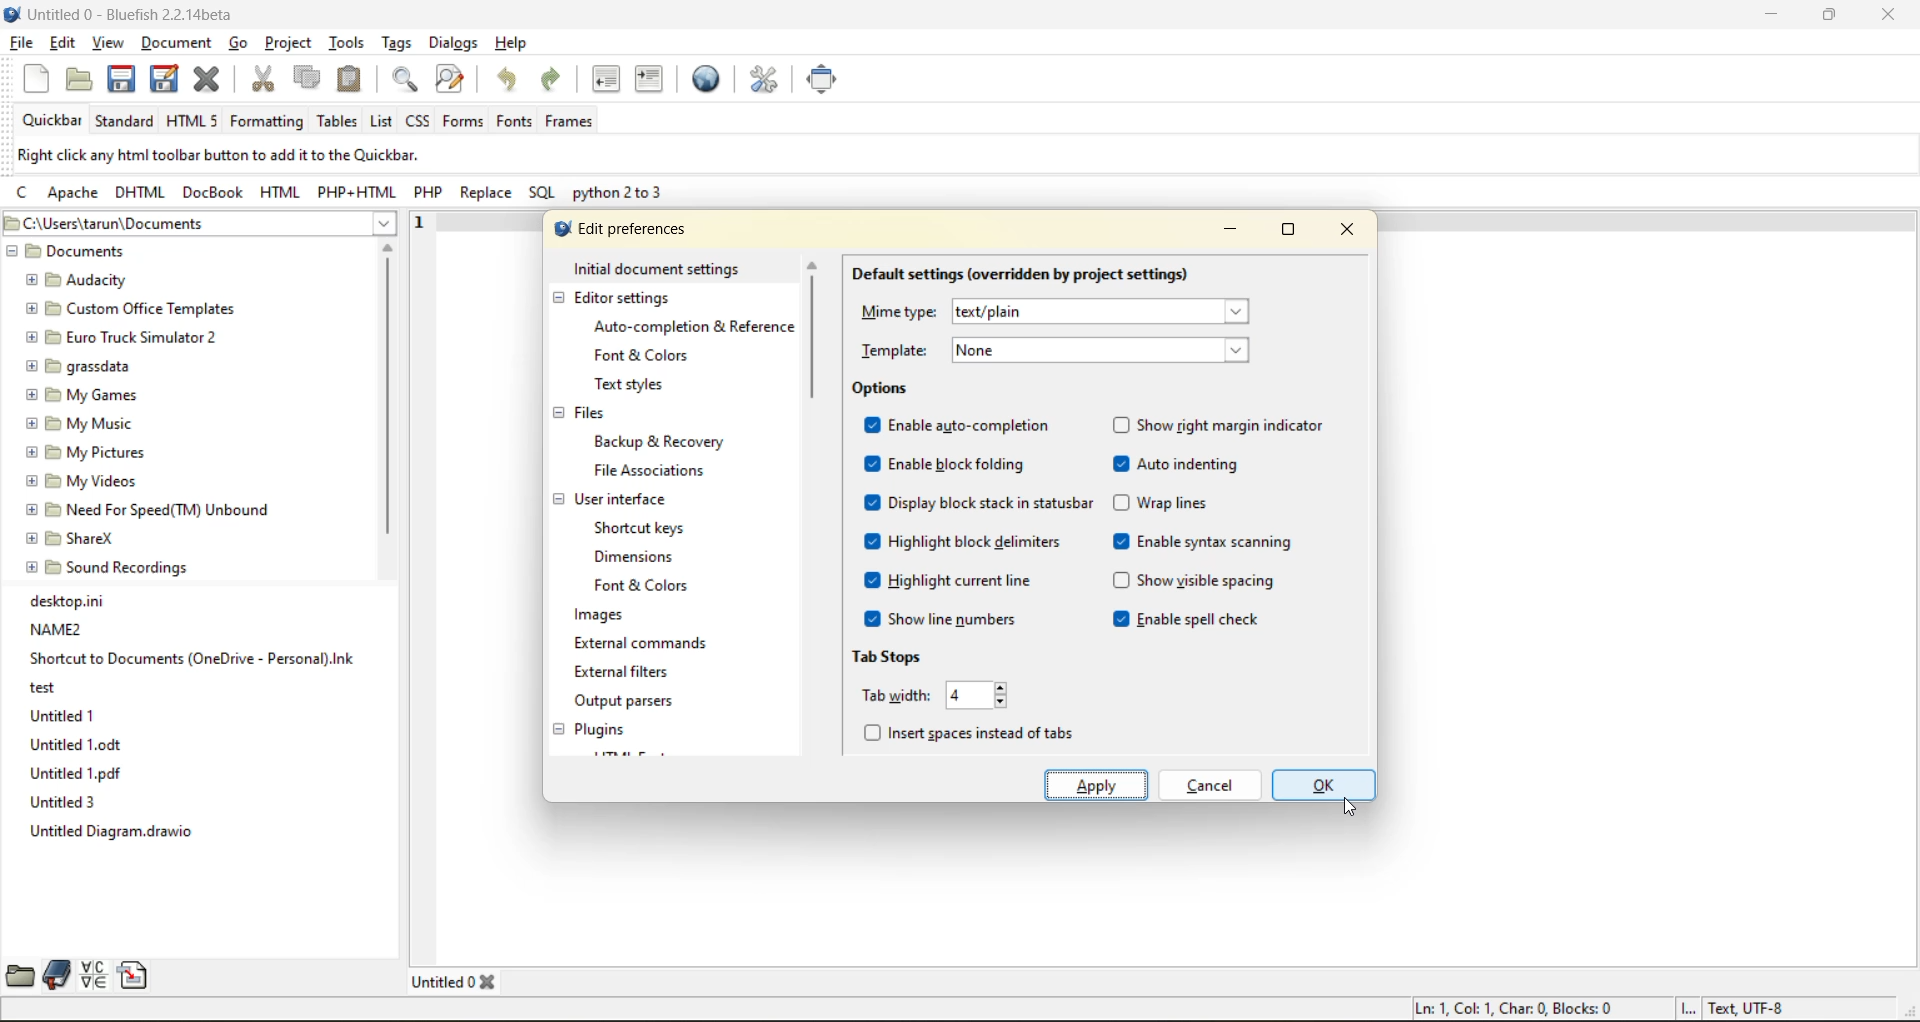 The image size is (1920, 1022). Describe the element at coordinates (963, 696) in the screenshot. I see `width increased` at that location.